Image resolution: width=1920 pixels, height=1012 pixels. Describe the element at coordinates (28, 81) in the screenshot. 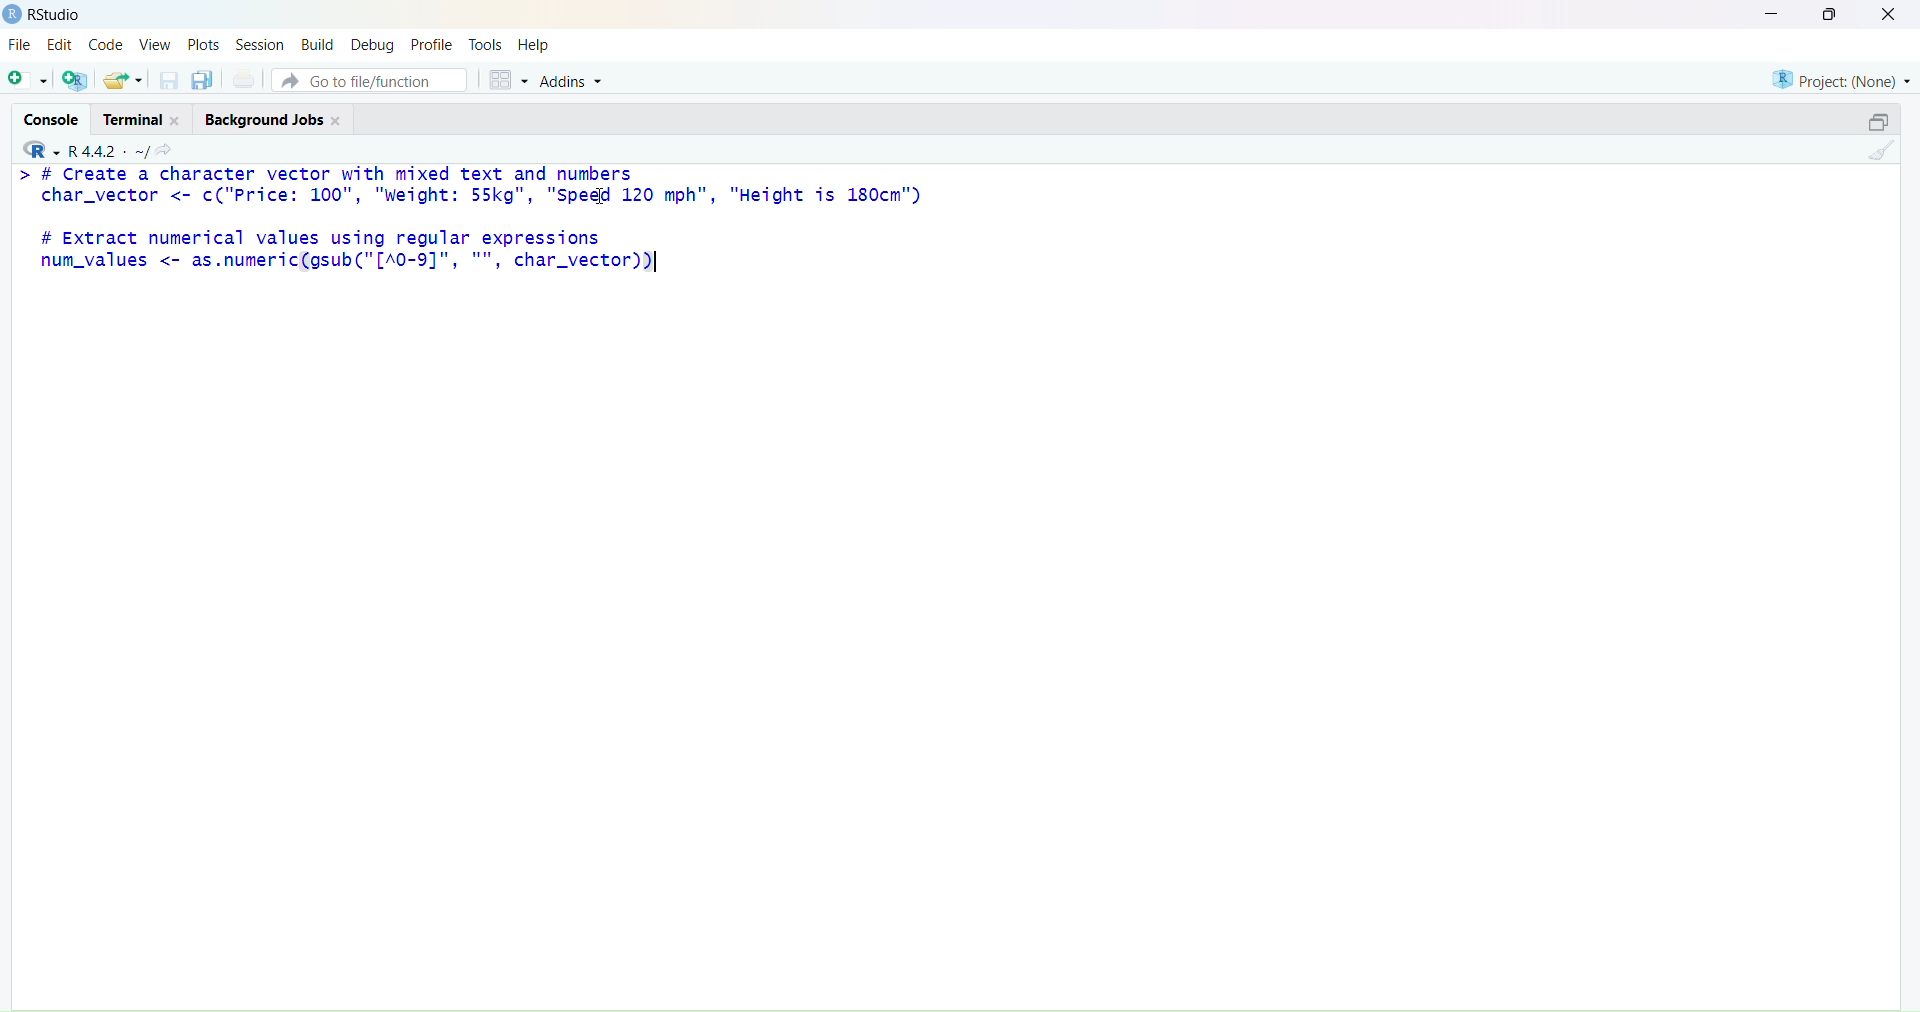

I see `add file as` at that location.